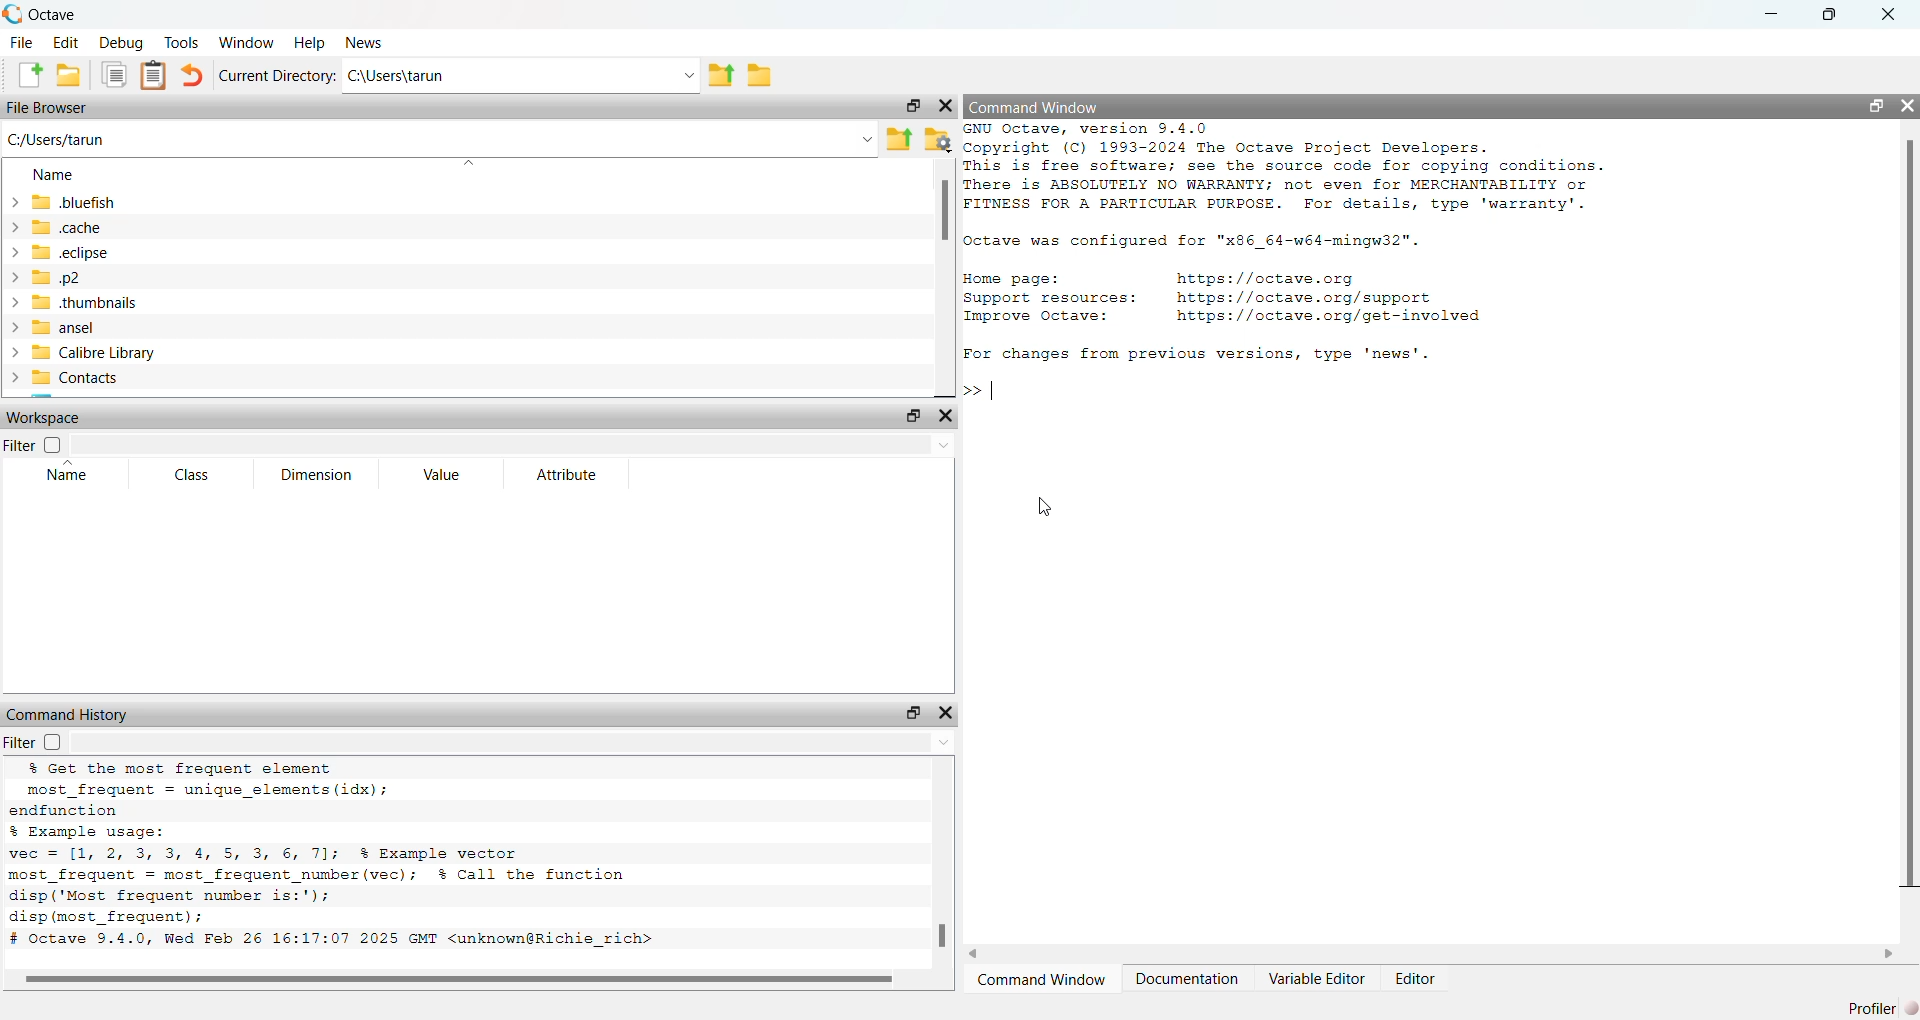  What do you see at coordinates (278, 74) in the screenshot?
I see `Current Directory:` at bounding box center [278, 74].